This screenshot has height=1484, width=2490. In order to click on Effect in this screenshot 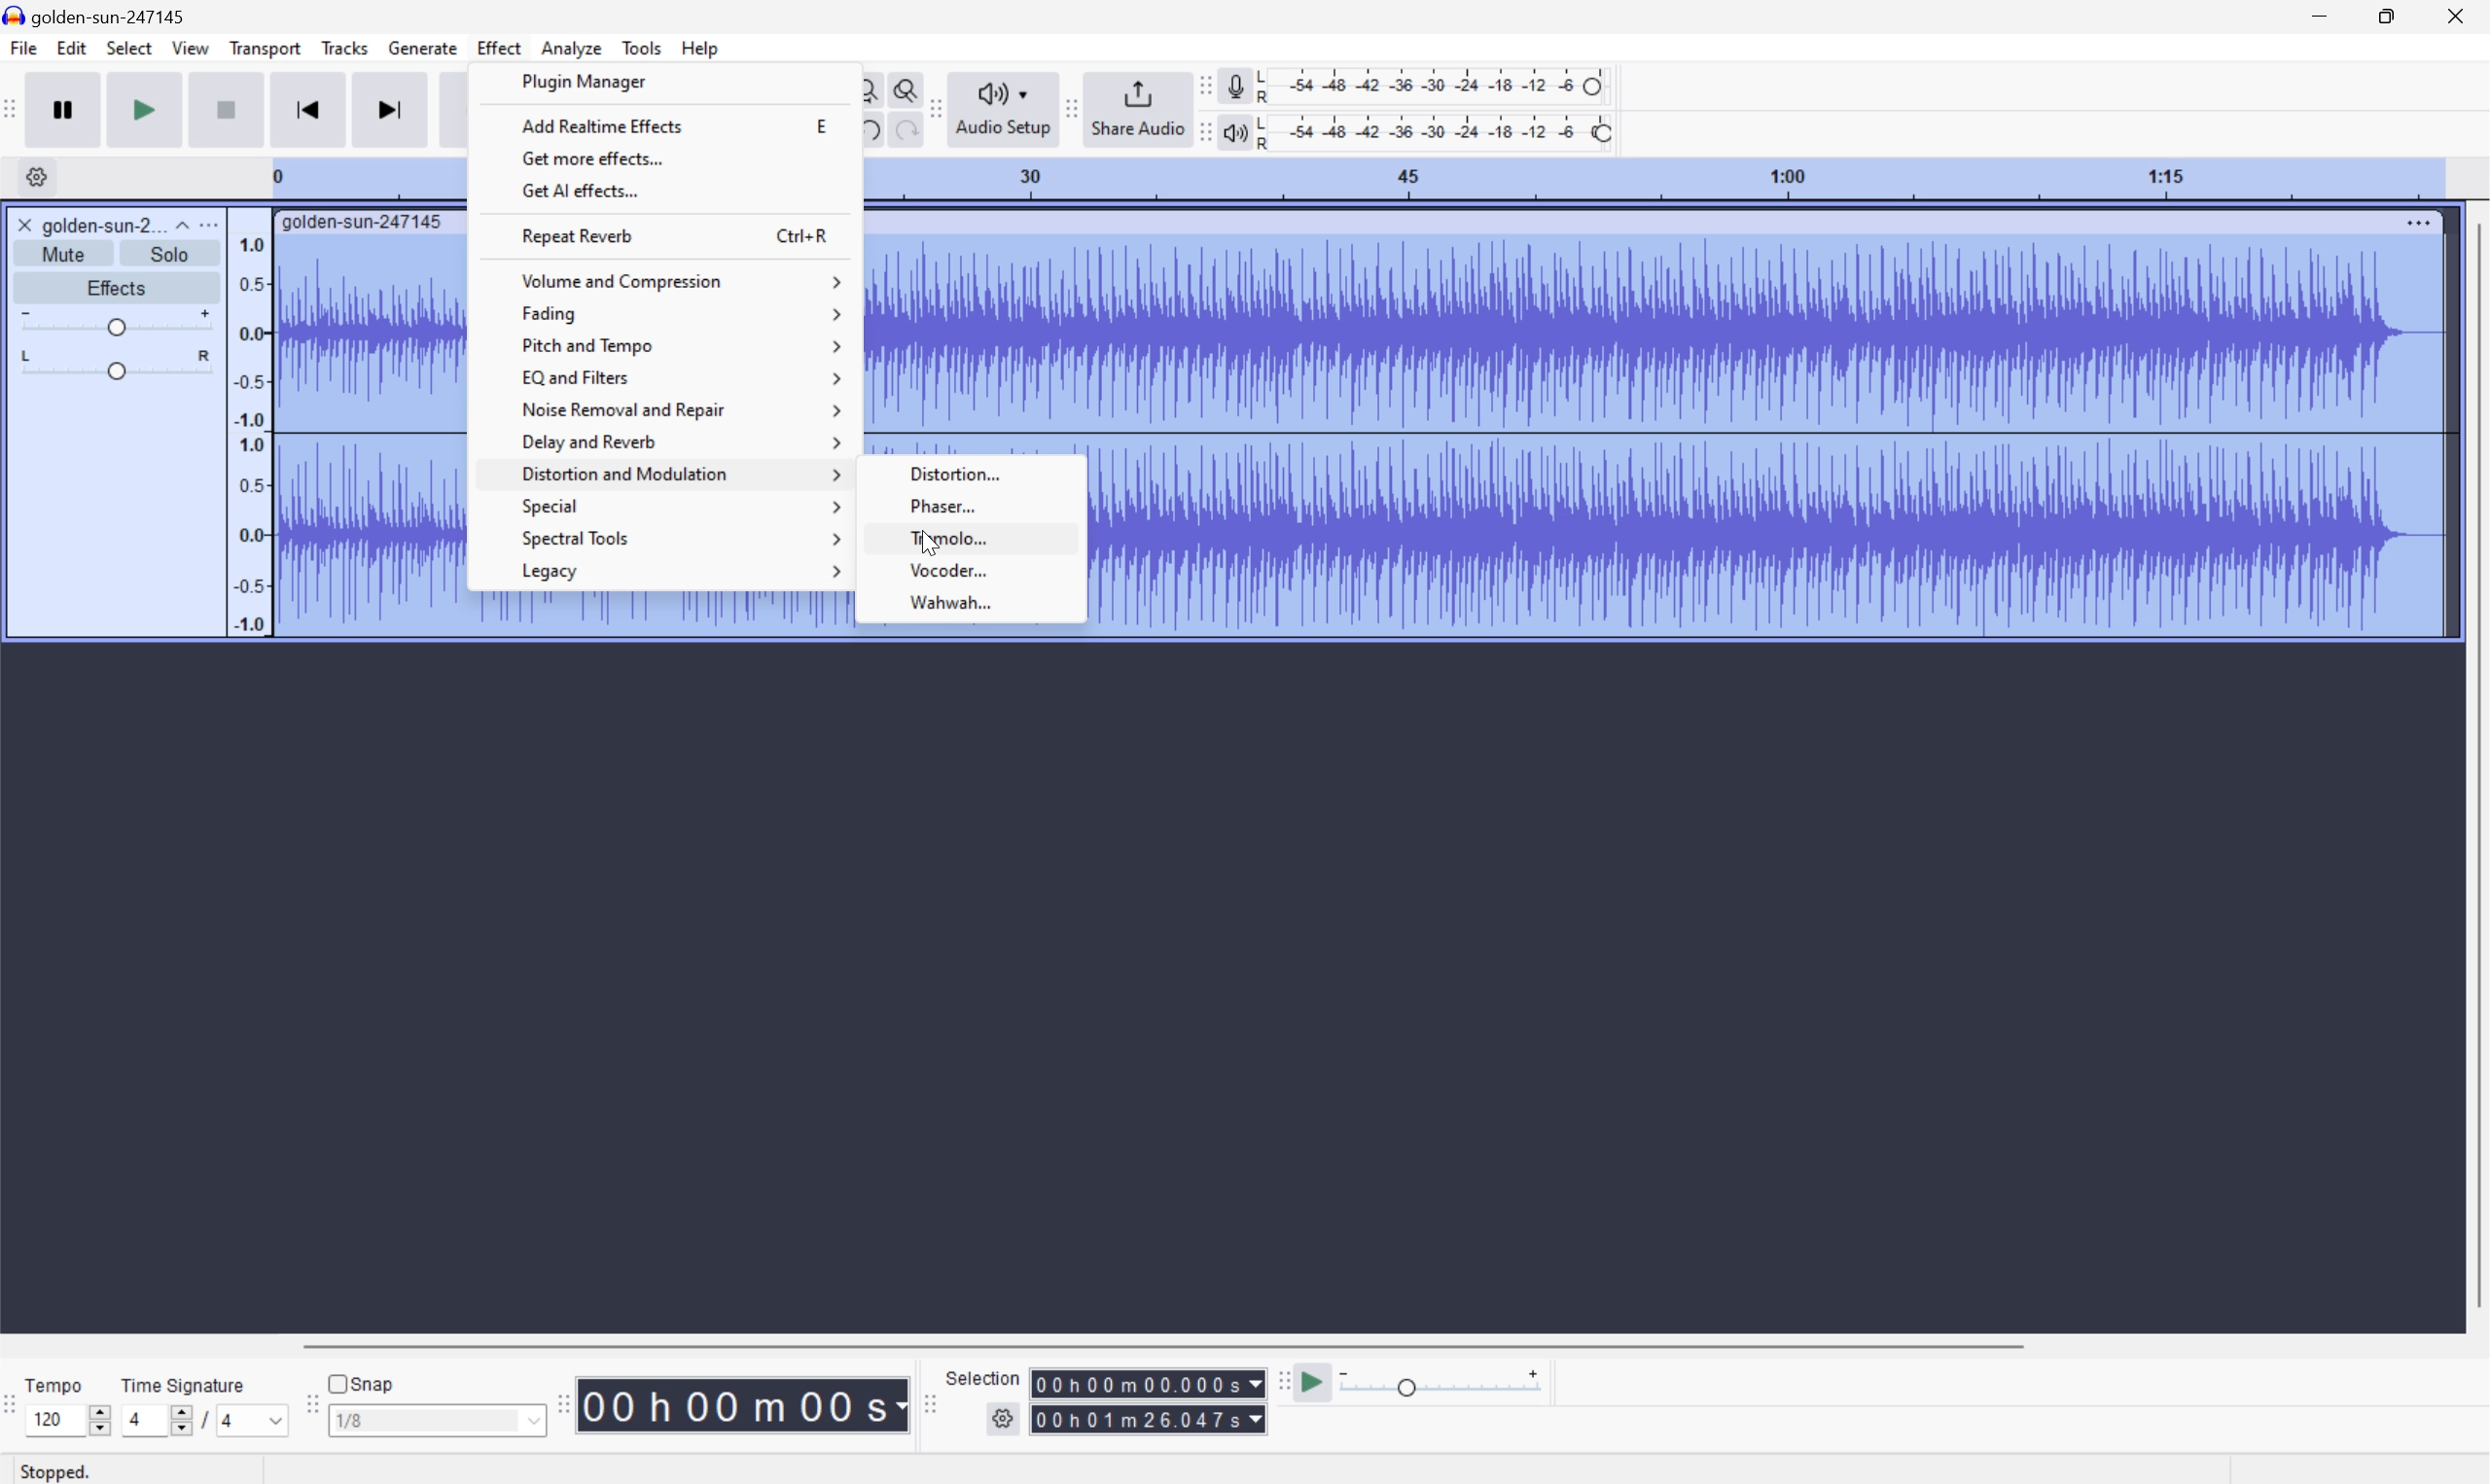, I will do `click(500, 48)`.